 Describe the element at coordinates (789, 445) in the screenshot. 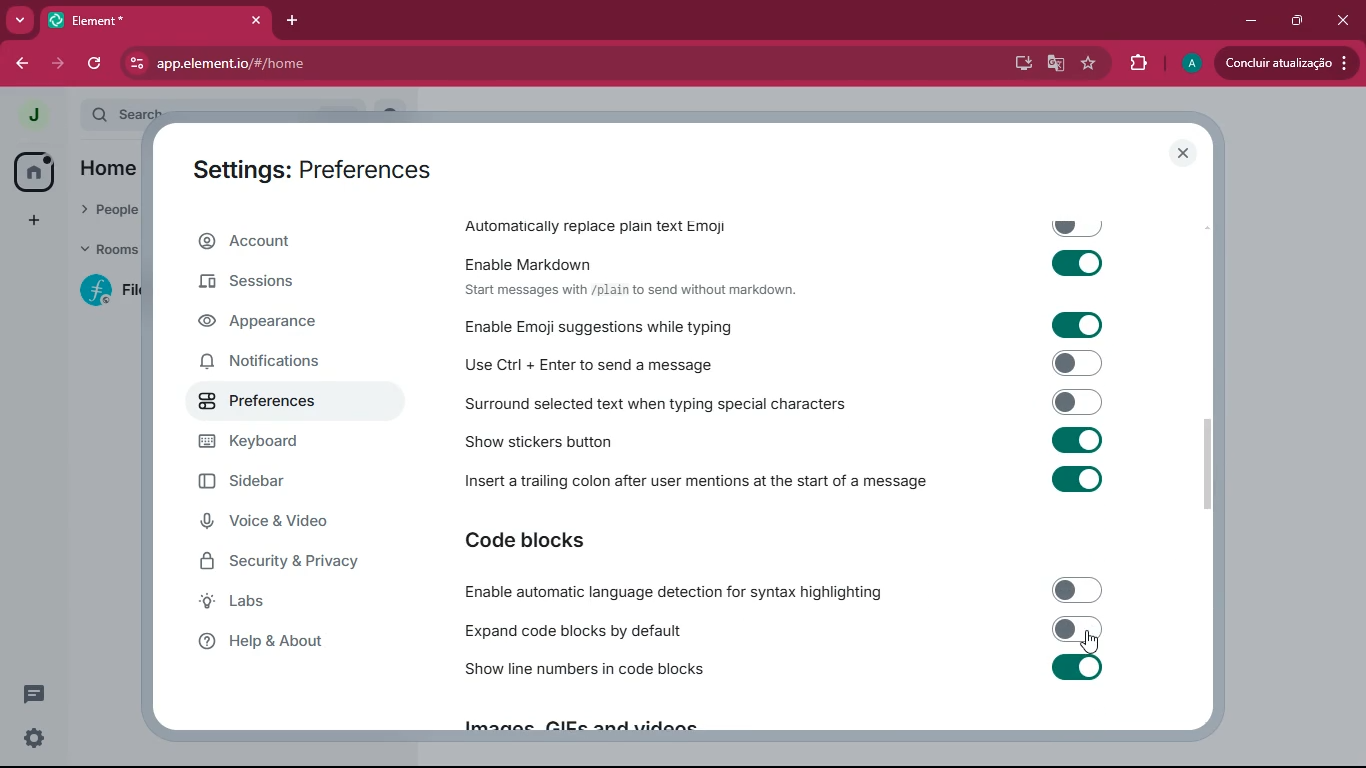

I see `Show stickers button` at that location.